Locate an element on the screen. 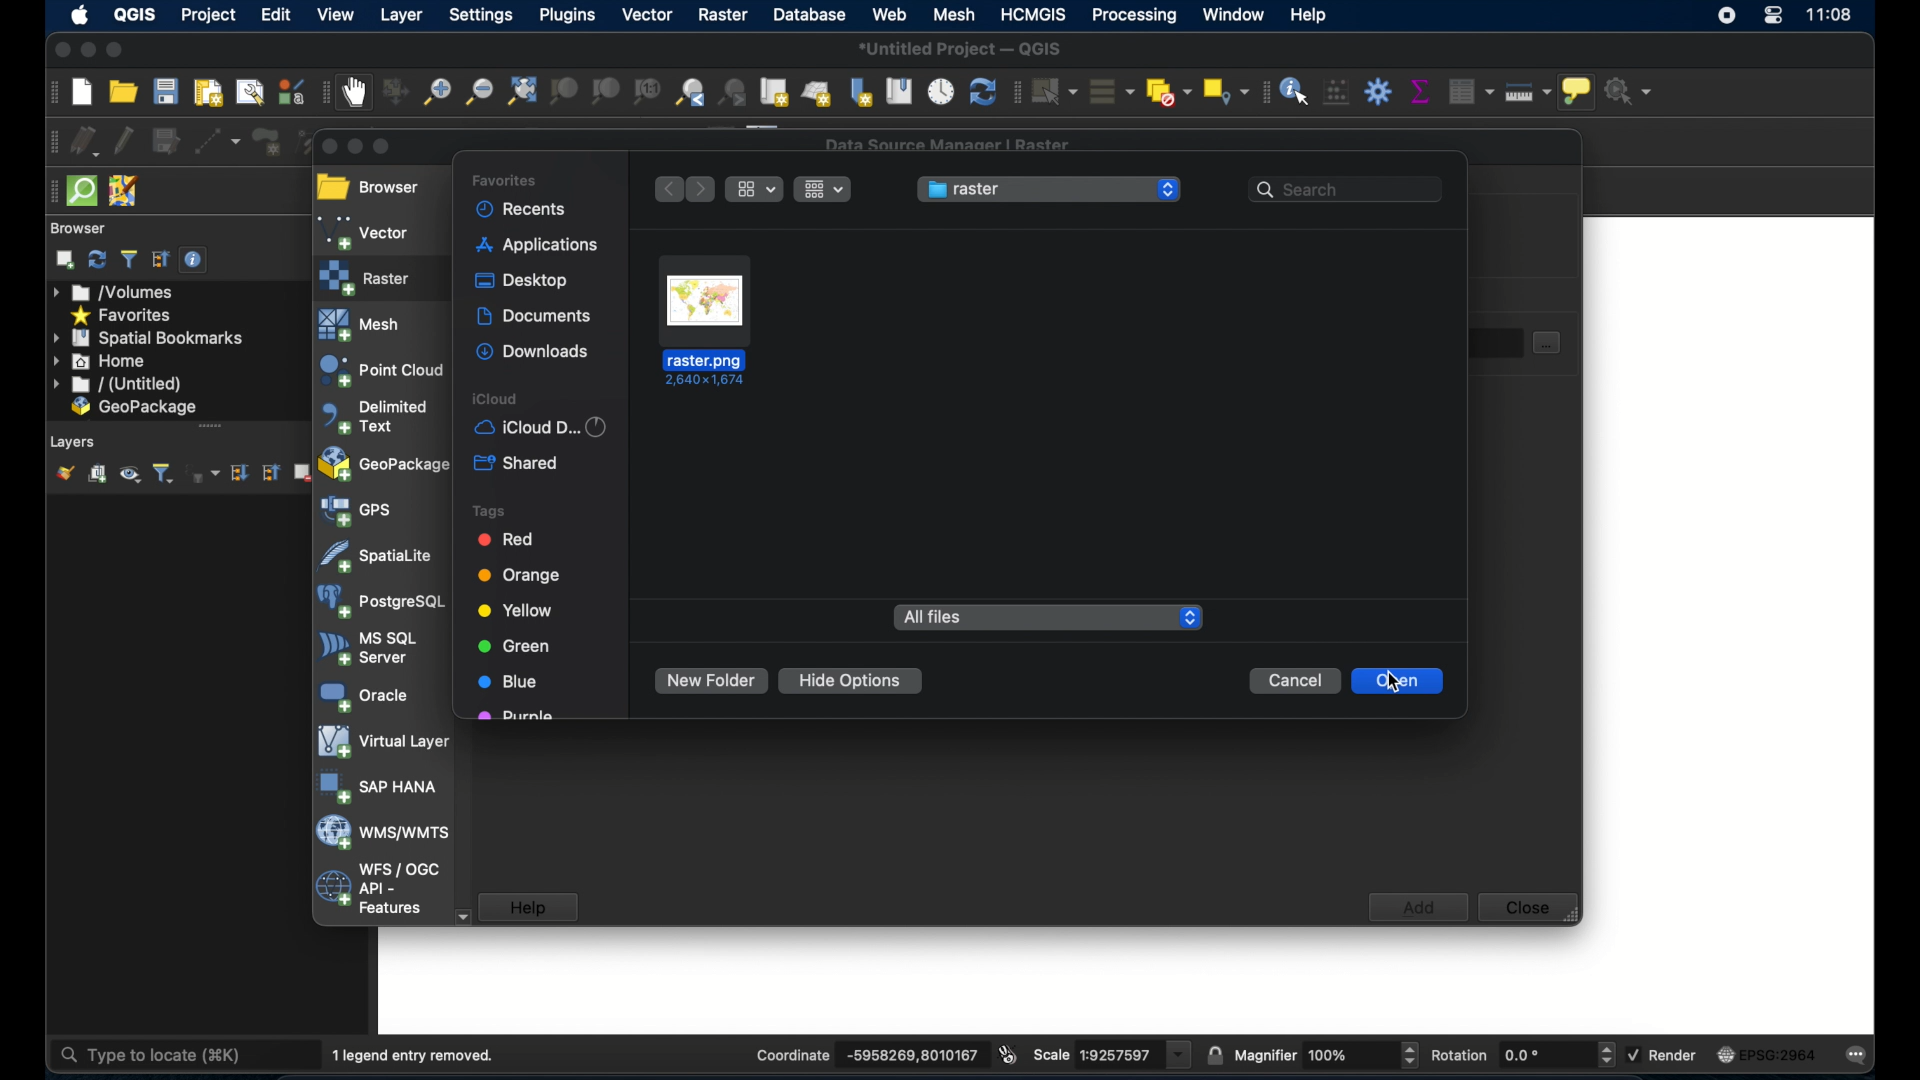  new spatial bookmark is located at coordinates (862, 91).